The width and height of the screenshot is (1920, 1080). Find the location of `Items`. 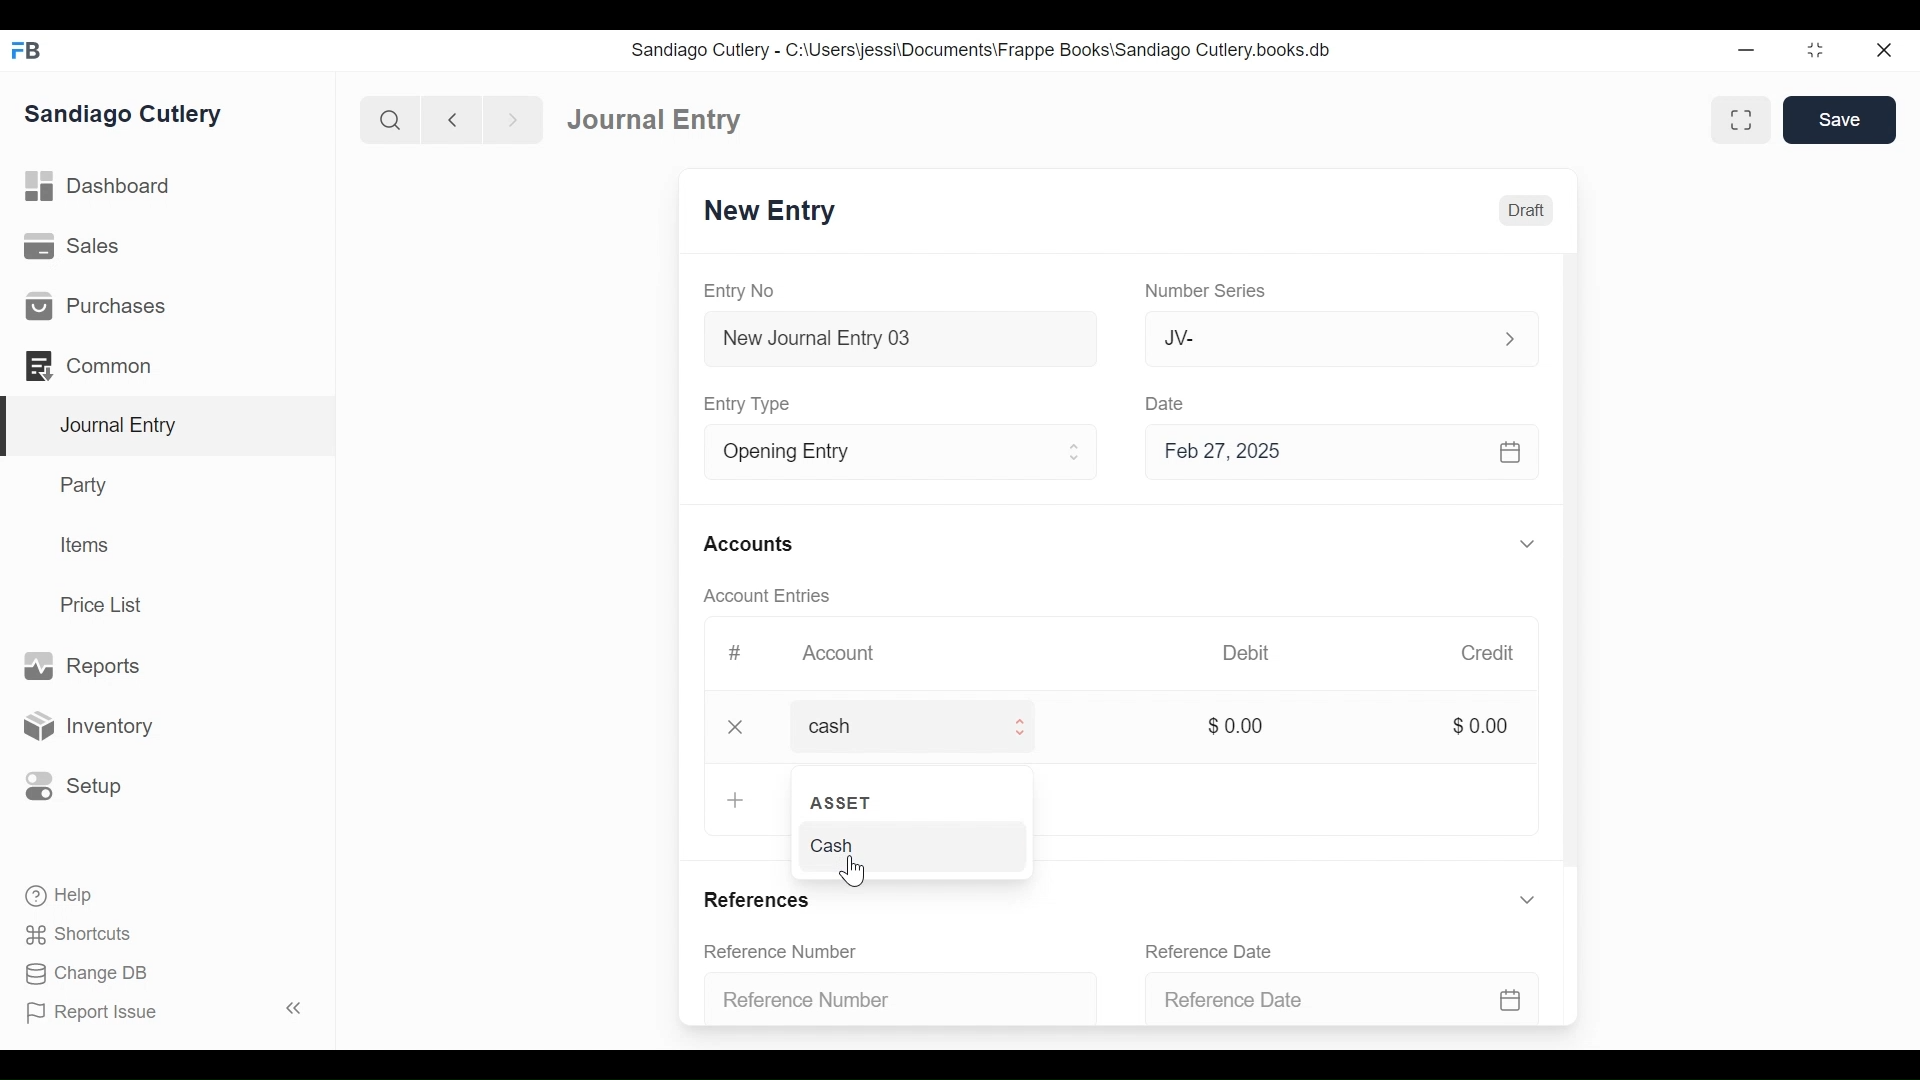

Items is located at coordinates (82, 544).